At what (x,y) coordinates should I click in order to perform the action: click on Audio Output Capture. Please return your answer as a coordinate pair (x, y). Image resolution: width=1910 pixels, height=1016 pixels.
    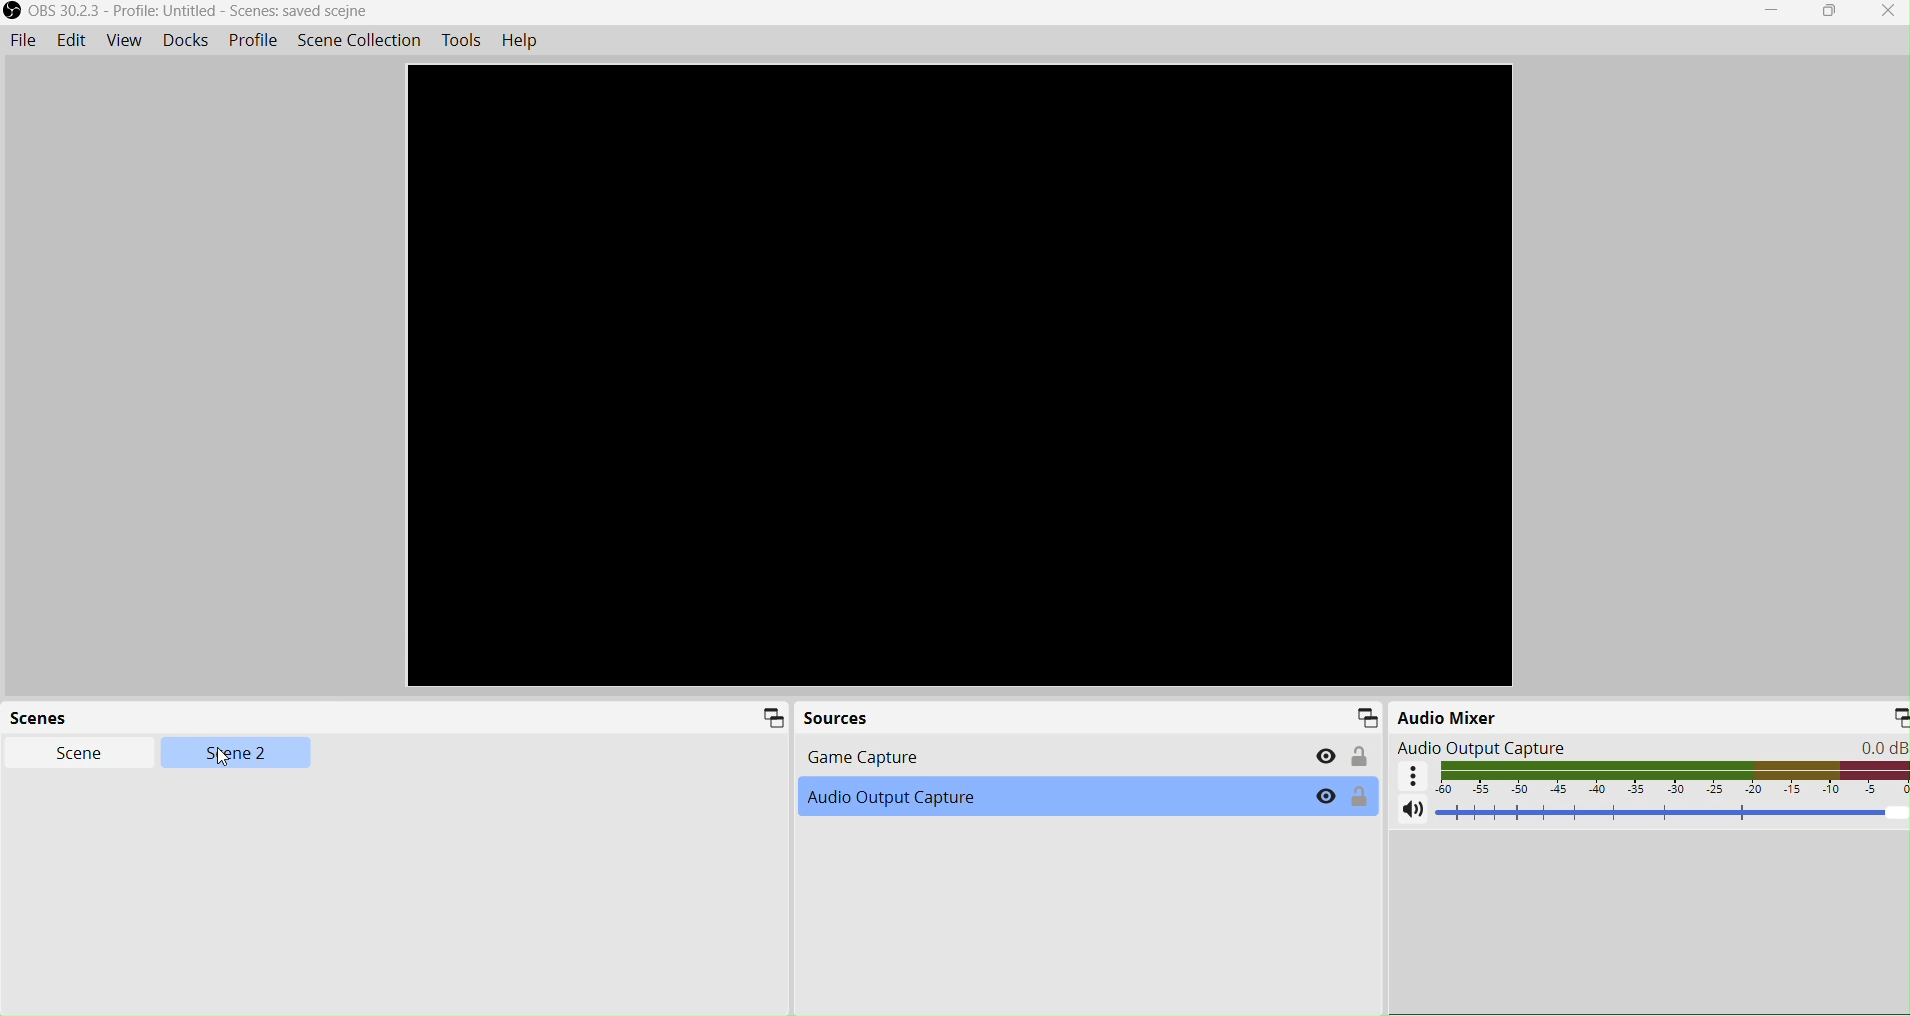
    Looking at the image, I should click on (936, 802).